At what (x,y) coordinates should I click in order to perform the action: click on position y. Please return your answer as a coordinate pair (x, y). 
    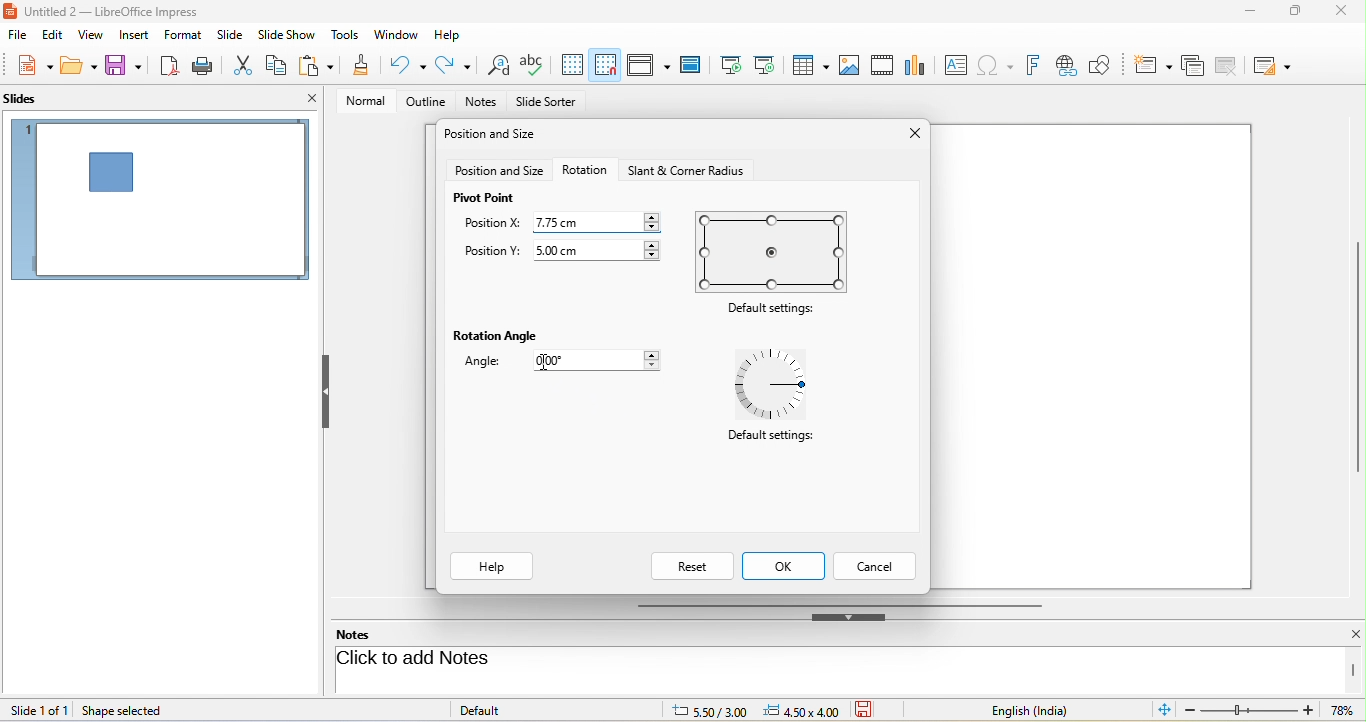
    Looking at the image, I should click on (491, 253).